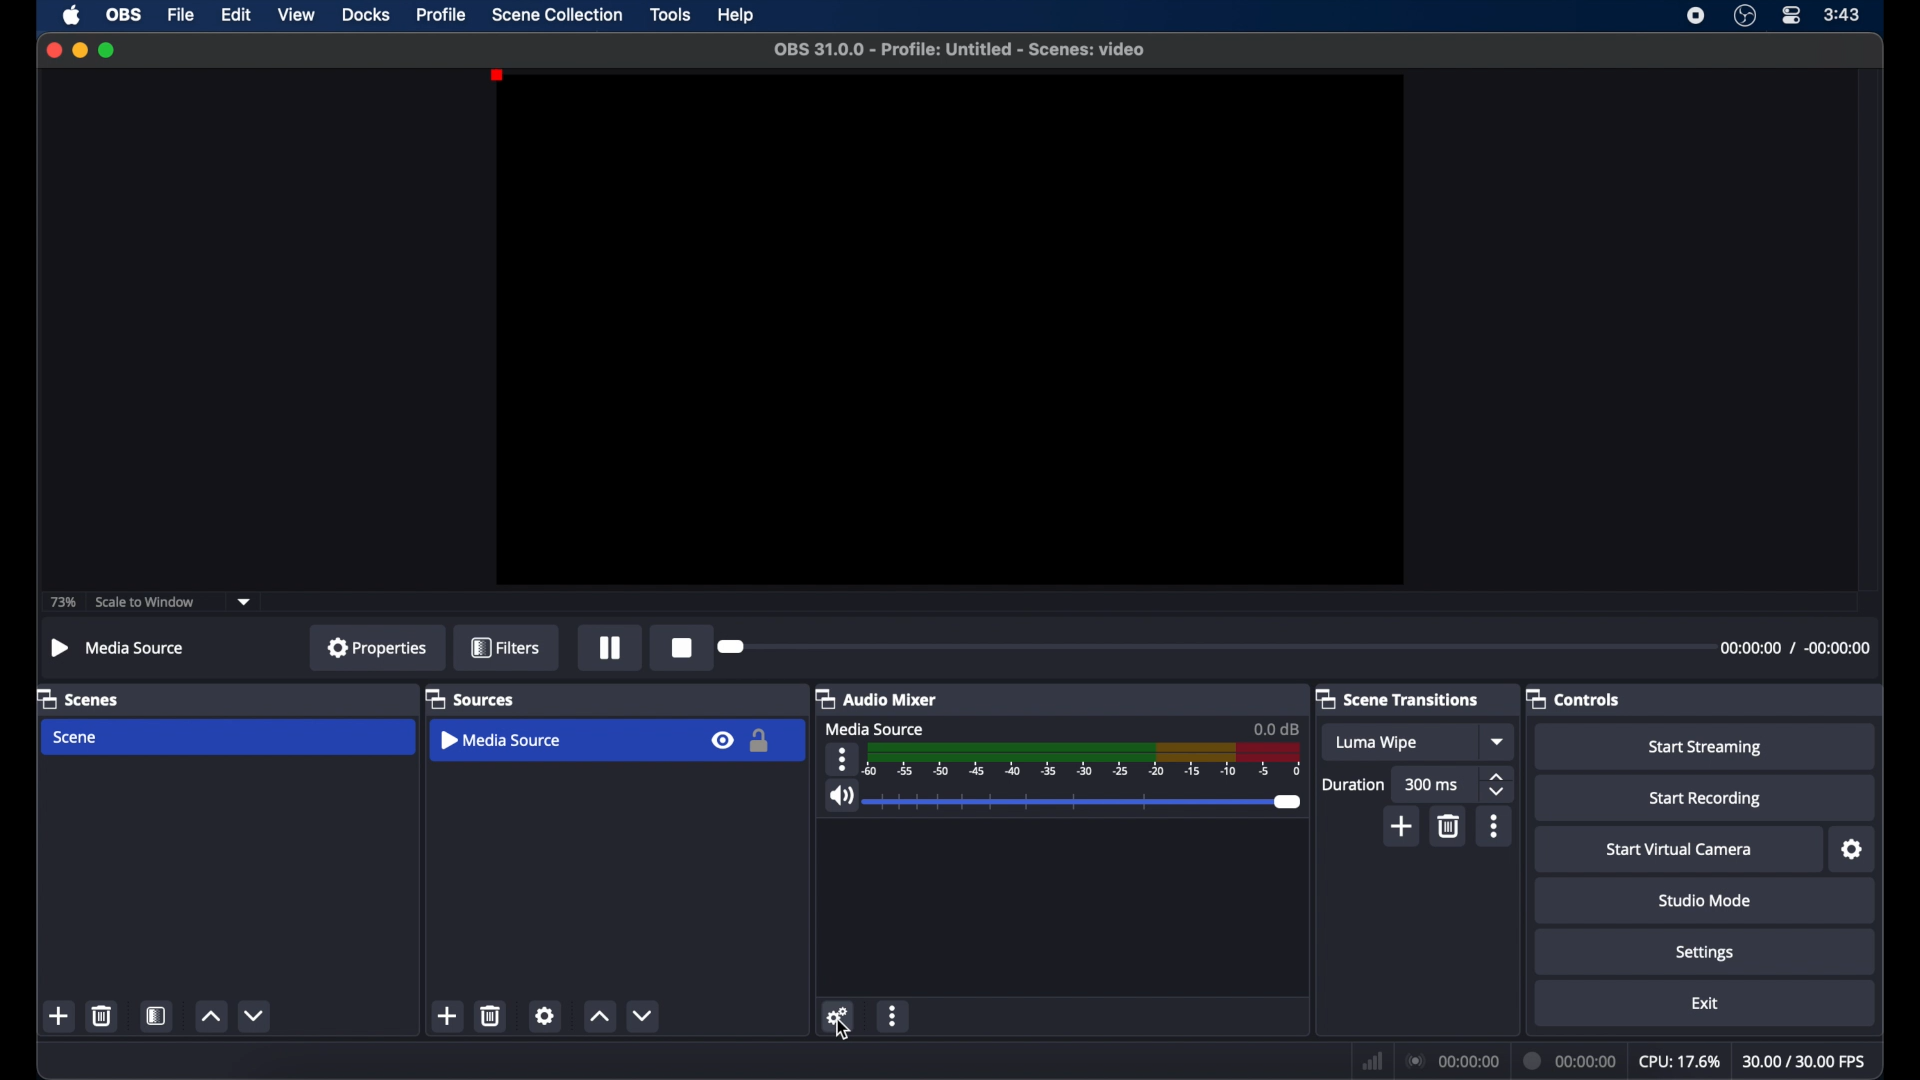  I want to click on scenes, so click(78, 698).